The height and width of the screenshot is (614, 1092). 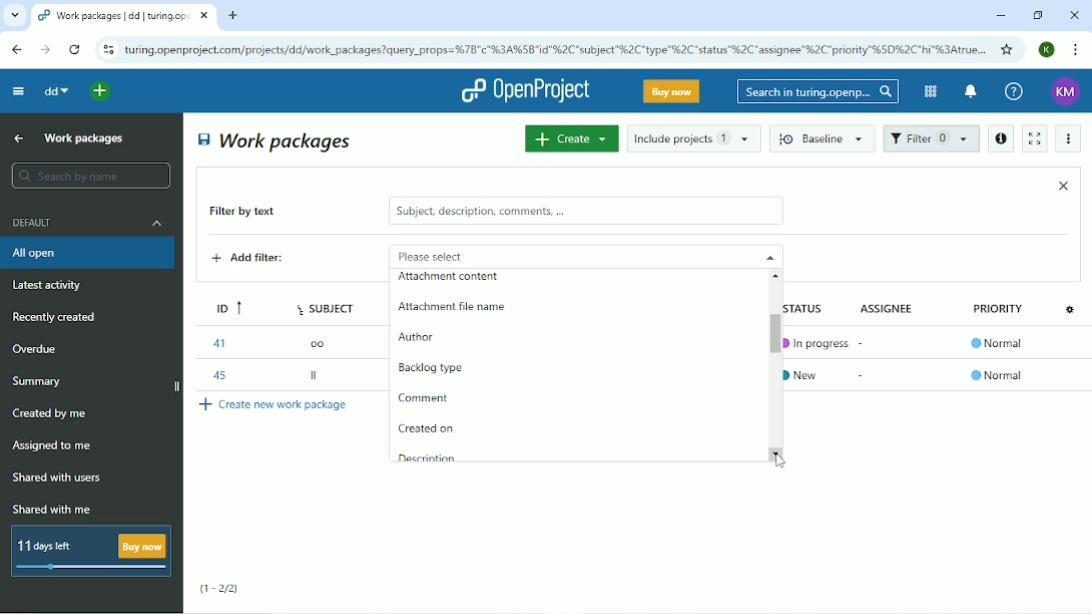 What do you see at coordinates (58, 478) in the screenshot?
I see `Shared with users` at bounding box center [58, 478].